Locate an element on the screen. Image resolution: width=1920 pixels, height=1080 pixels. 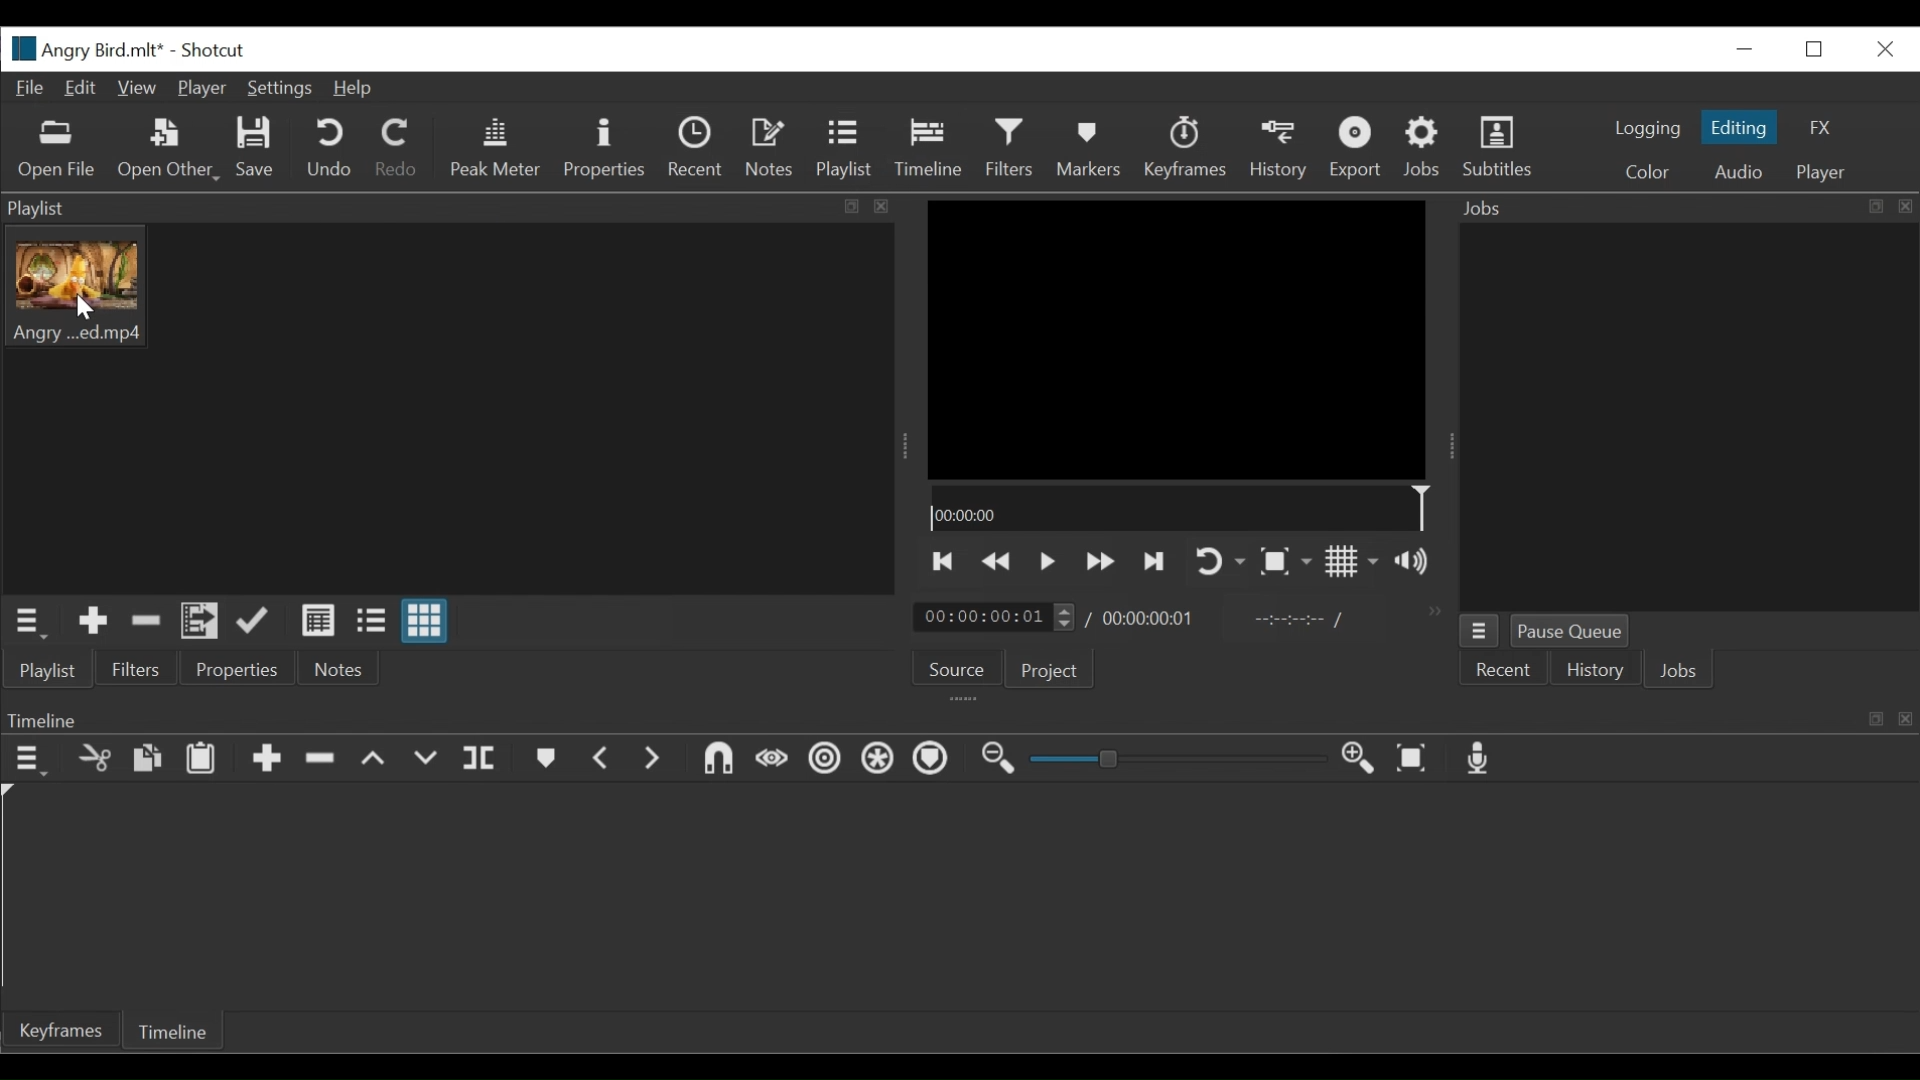
Restore is located at coordinates (1813, 49).